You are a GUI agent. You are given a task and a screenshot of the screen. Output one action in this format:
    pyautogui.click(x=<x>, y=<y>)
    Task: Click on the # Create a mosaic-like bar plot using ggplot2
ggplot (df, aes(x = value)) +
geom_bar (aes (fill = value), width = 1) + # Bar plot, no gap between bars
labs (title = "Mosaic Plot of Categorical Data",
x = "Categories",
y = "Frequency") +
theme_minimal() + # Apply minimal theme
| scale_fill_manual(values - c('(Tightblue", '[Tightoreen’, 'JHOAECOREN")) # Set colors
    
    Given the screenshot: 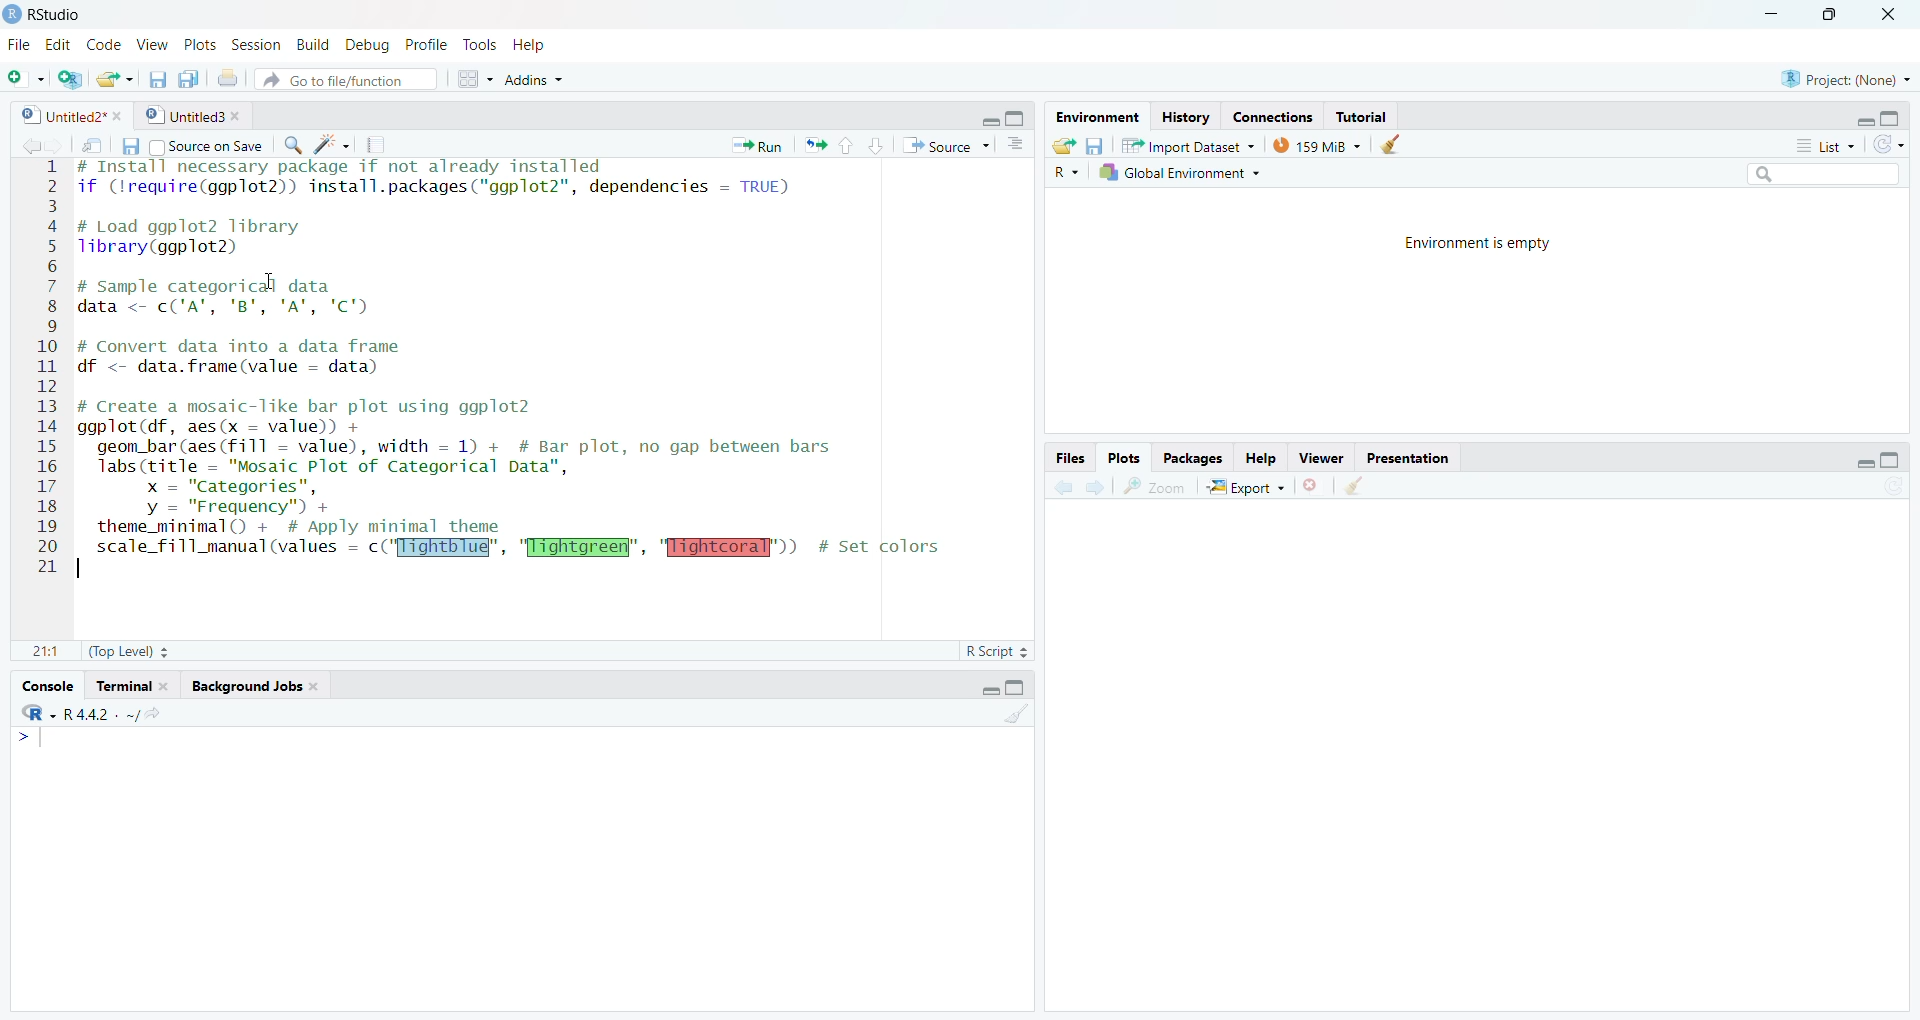 What is the action you would take?
    pyautogui.click(x=516, y=488)
    